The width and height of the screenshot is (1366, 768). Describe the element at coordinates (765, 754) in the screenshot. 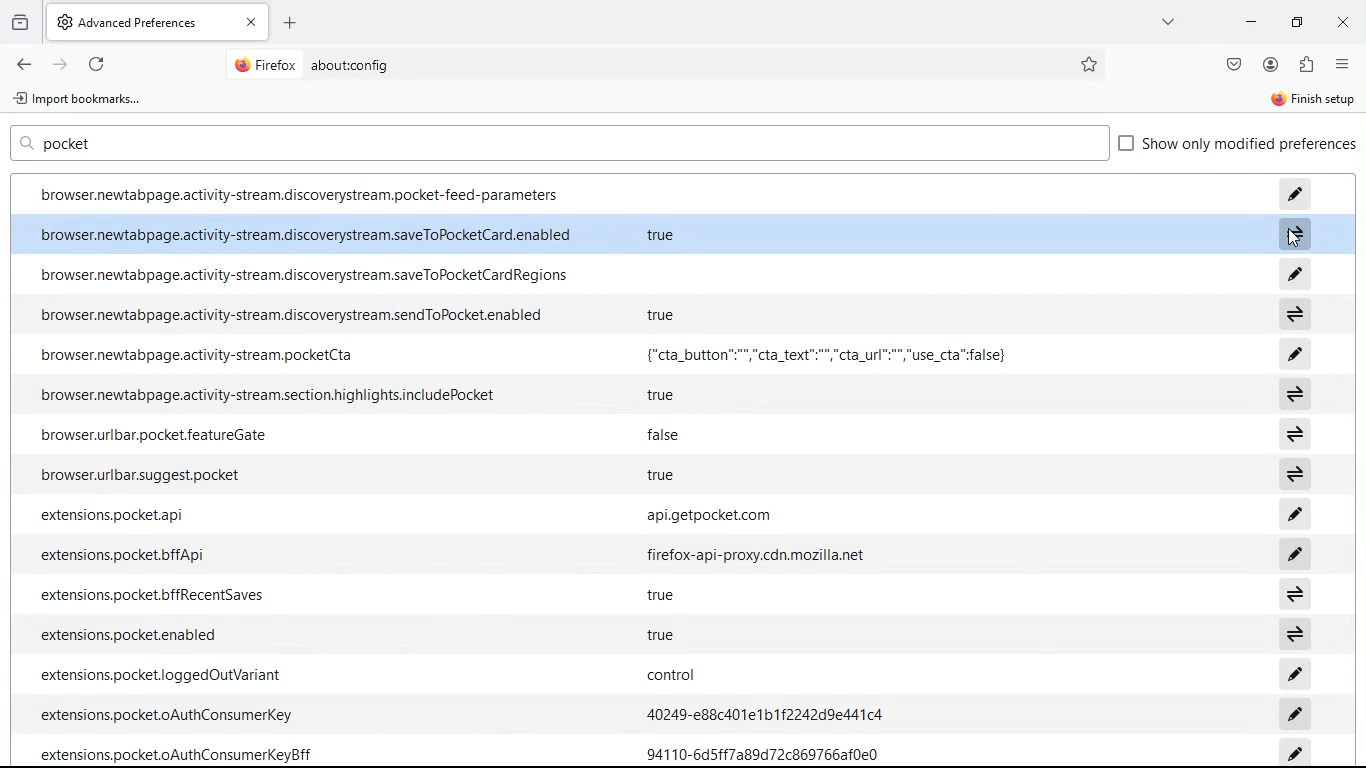

I see `94110-6d5ff7a89d72c869766af0e0` at that location.